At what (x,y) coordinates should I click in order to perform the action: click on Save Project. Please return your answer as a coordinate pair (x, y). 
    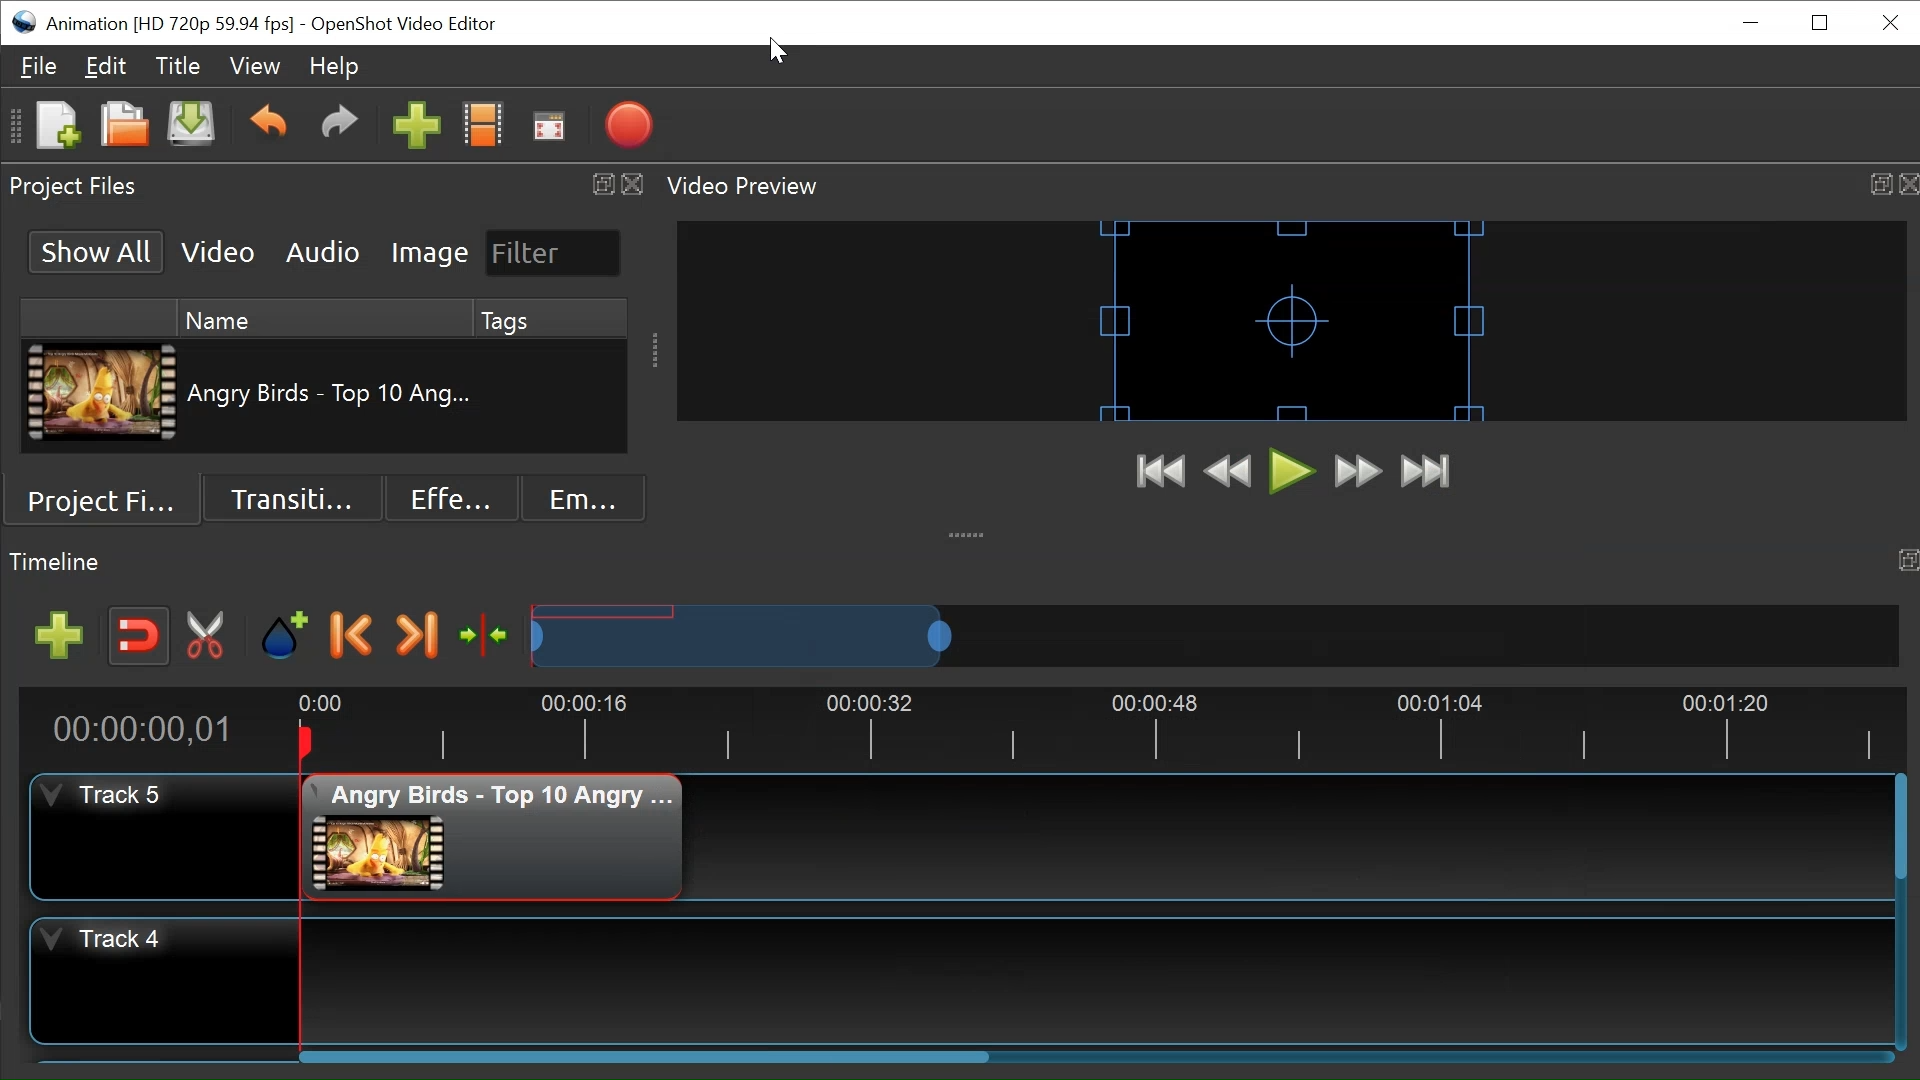
    Looking at the image, I should click on (191, 126).